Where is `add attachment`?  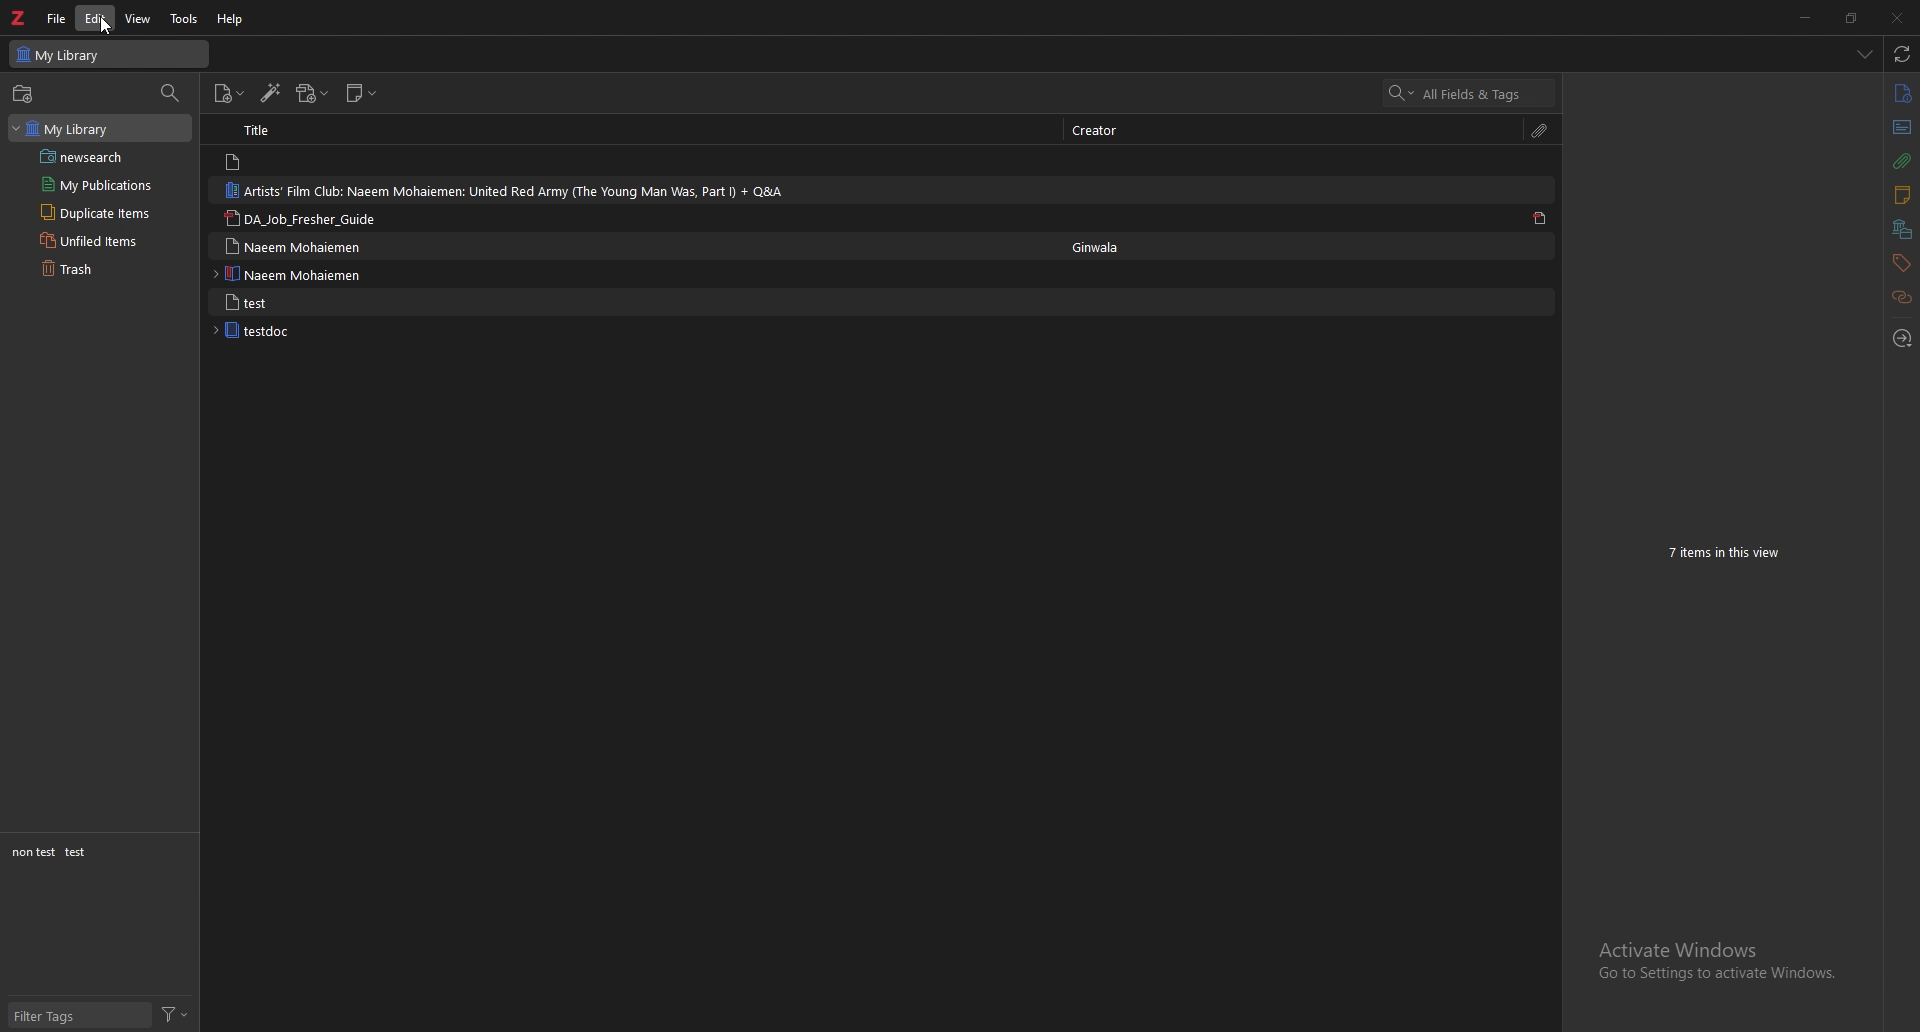 add attachment is located at coordinates (313, 94).